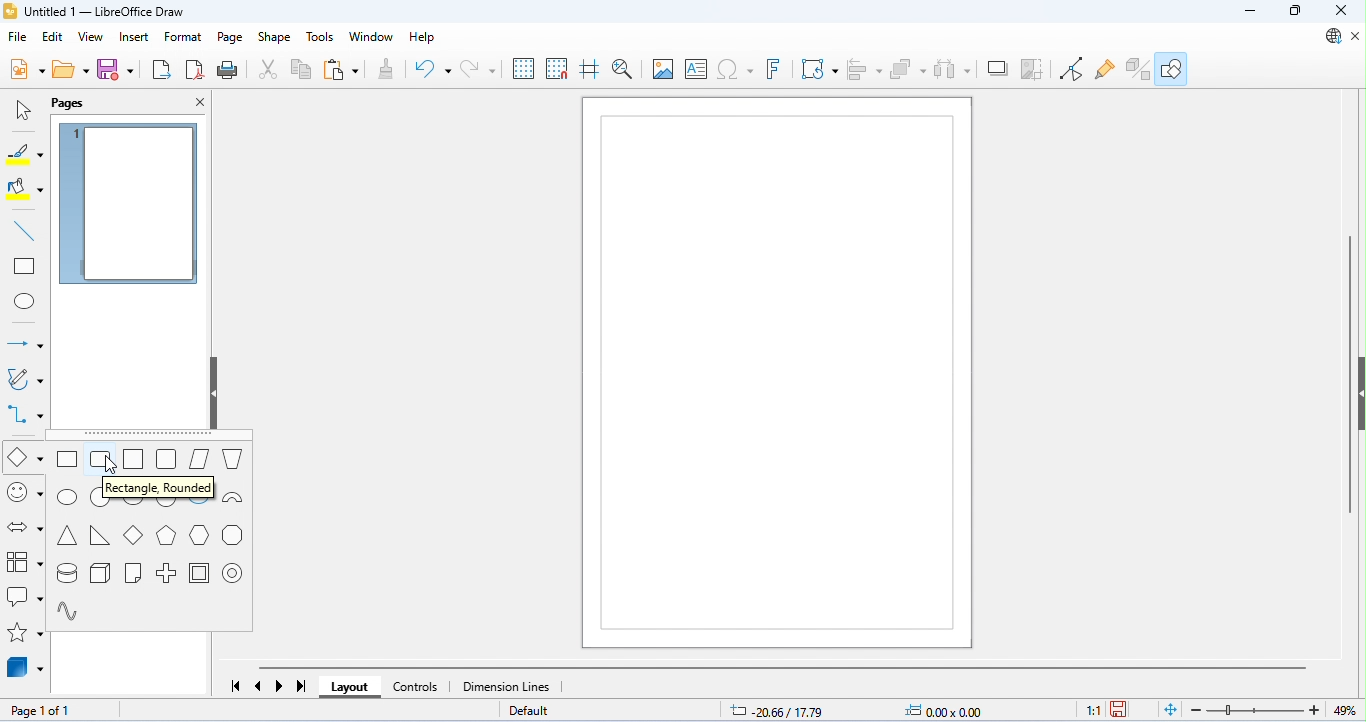 Image resolution: width=1366 pixels, height=722 pixels. Describe the element at coordinates (158, 487) in the screenshot. I see `rectangle, rounded dialog box` at that location.